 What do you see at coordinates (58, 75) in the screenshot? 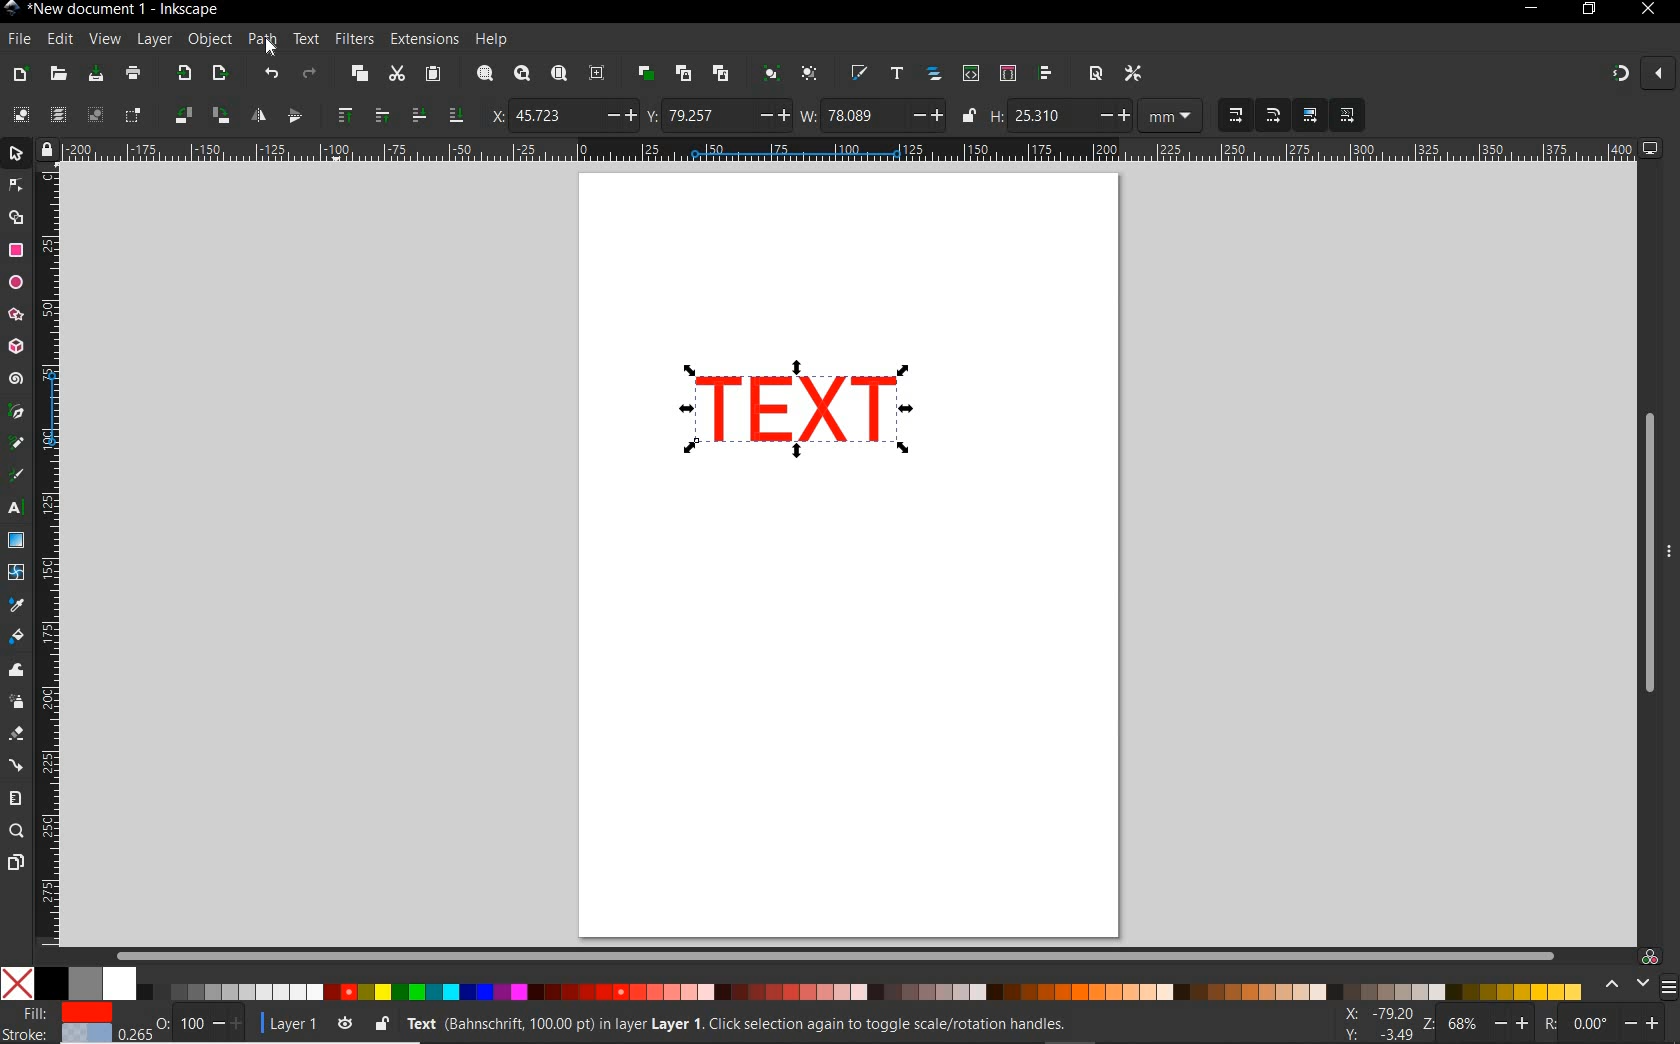
I see `OPEN FILE DIALOG` at bounding box center [58, 75].